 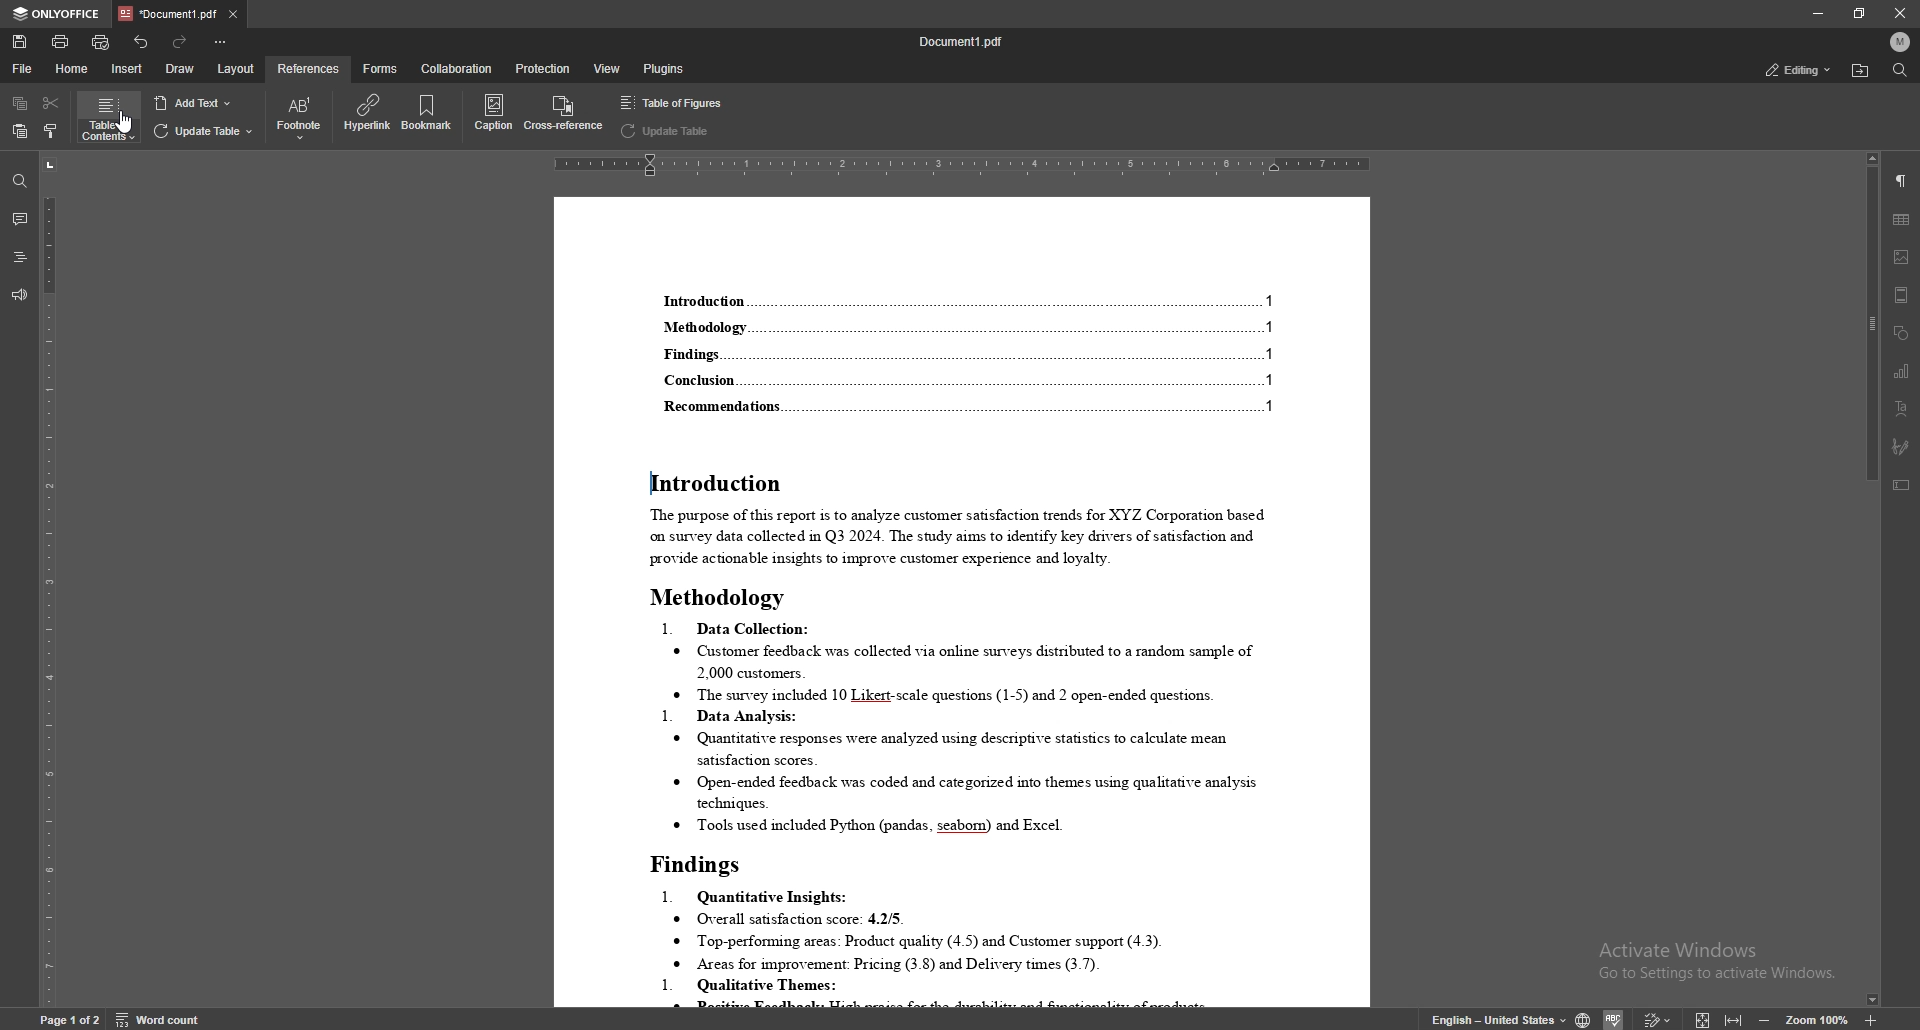 I want to click on print, so click(x=61, y=41).